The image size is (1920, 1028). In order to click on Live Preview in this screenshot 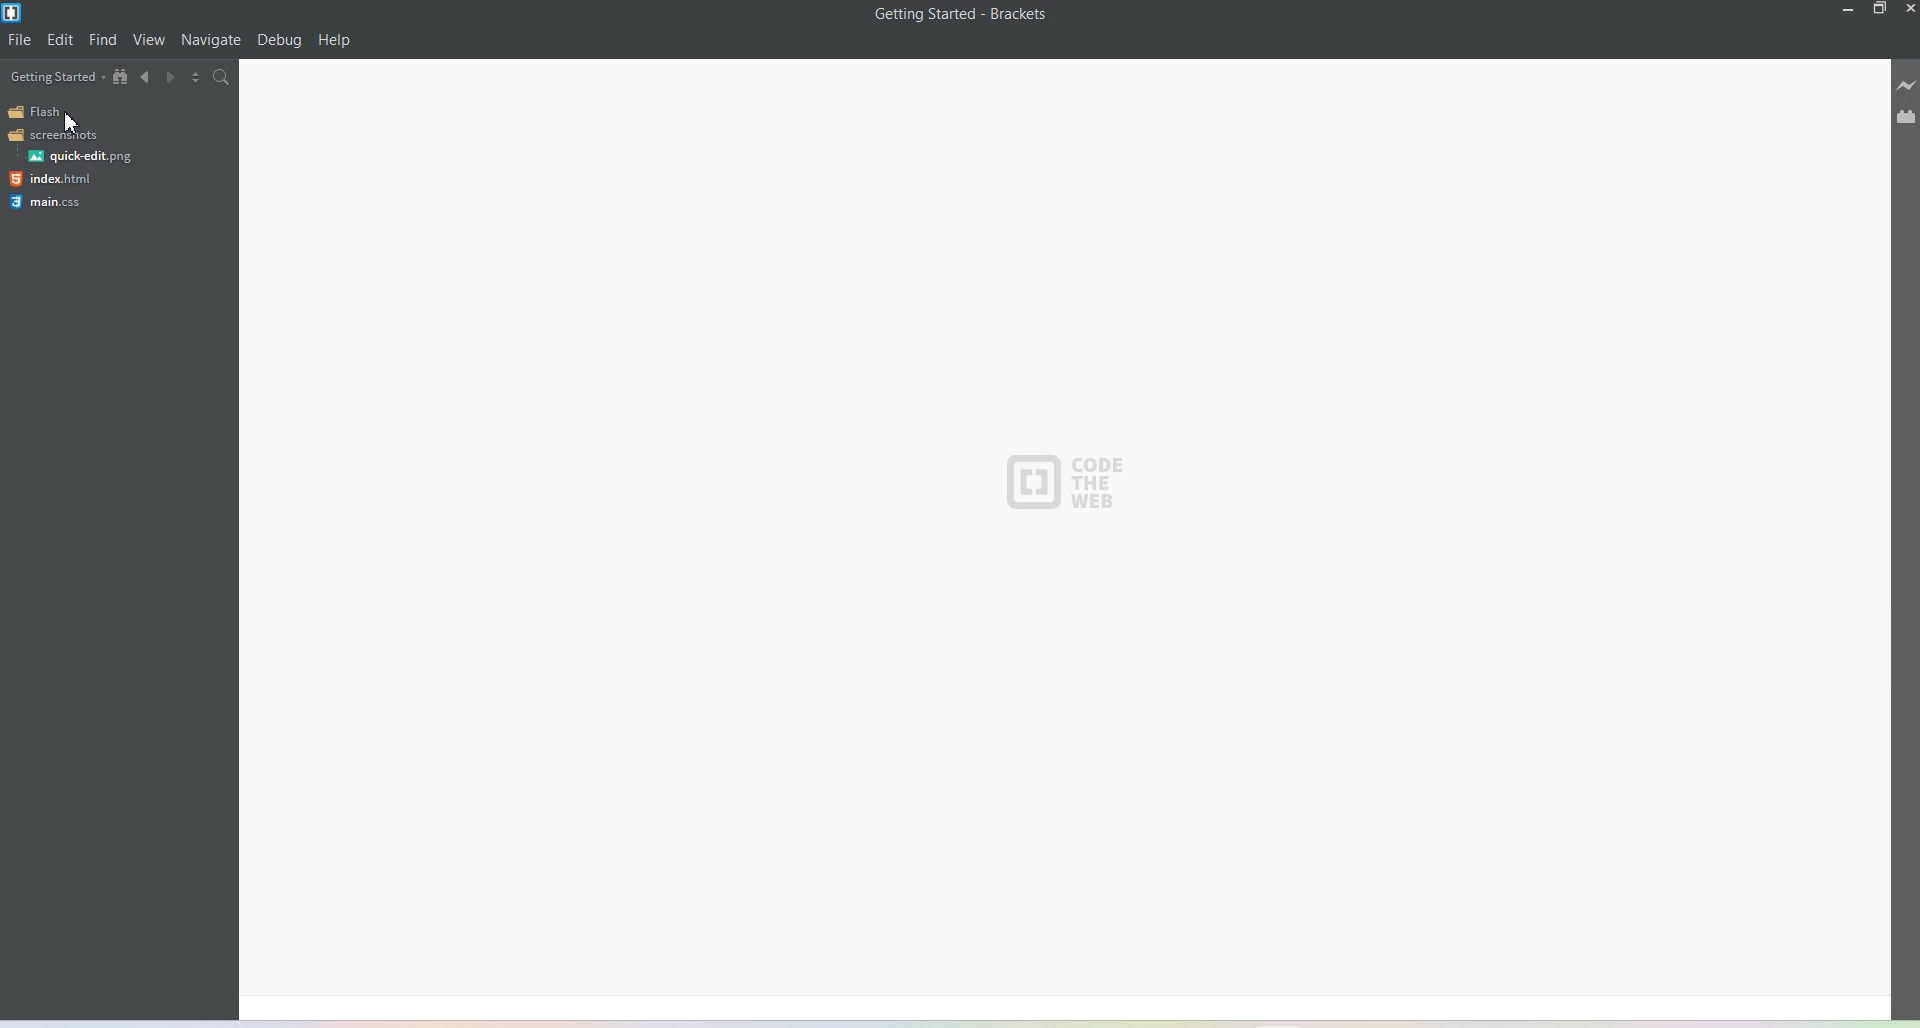, I will do `click(1906, 88)`.